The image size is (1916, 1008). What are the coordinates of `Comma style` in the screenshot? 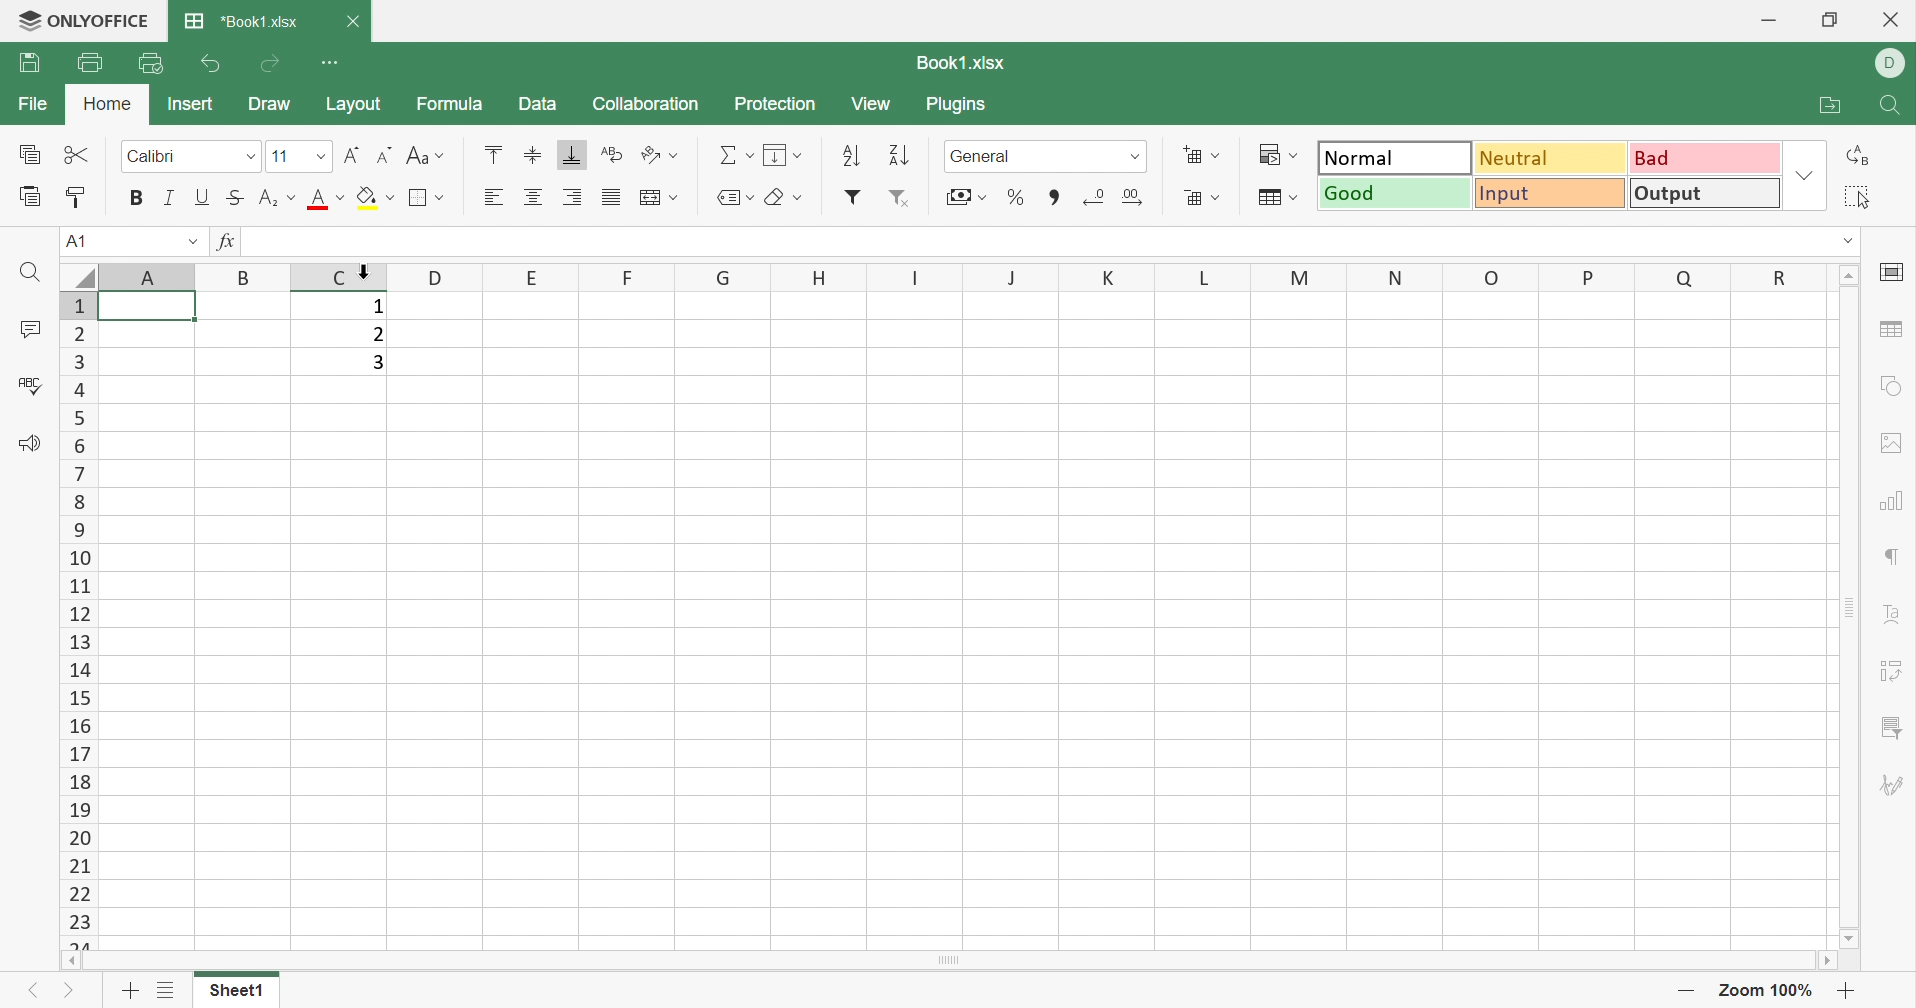 It's located at (1058, 197).